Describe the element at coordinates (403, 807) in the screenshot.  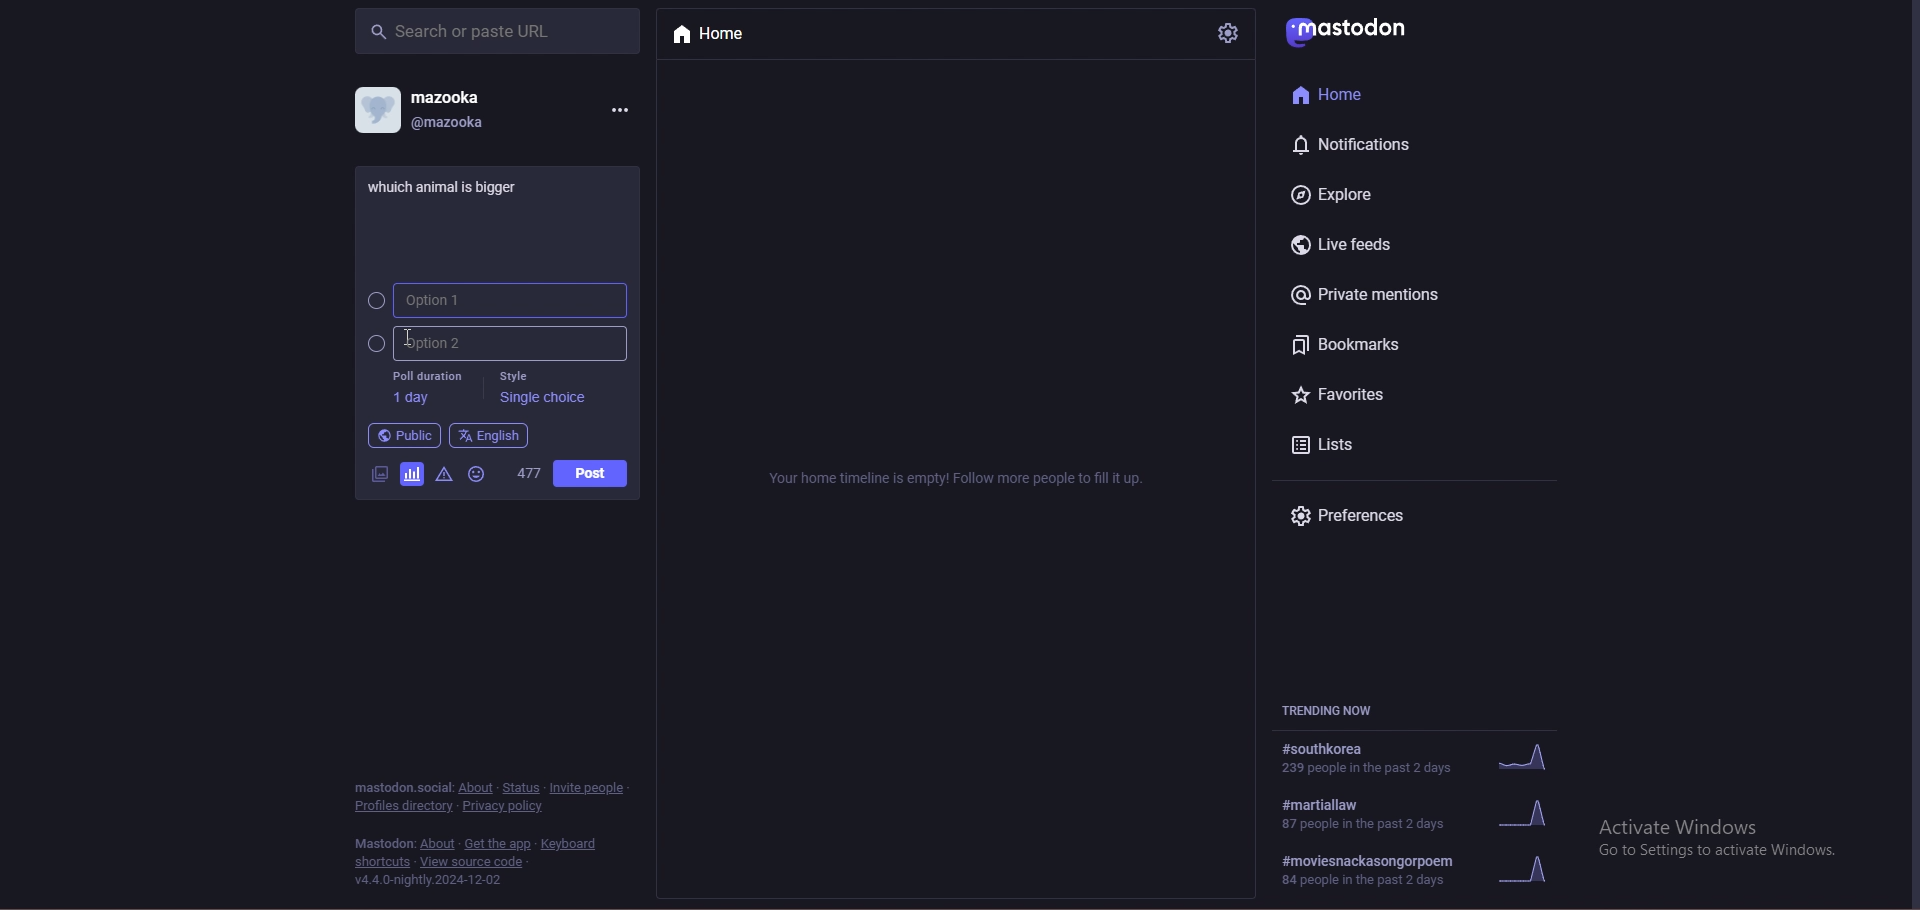
I see `profiles directory` at that location.